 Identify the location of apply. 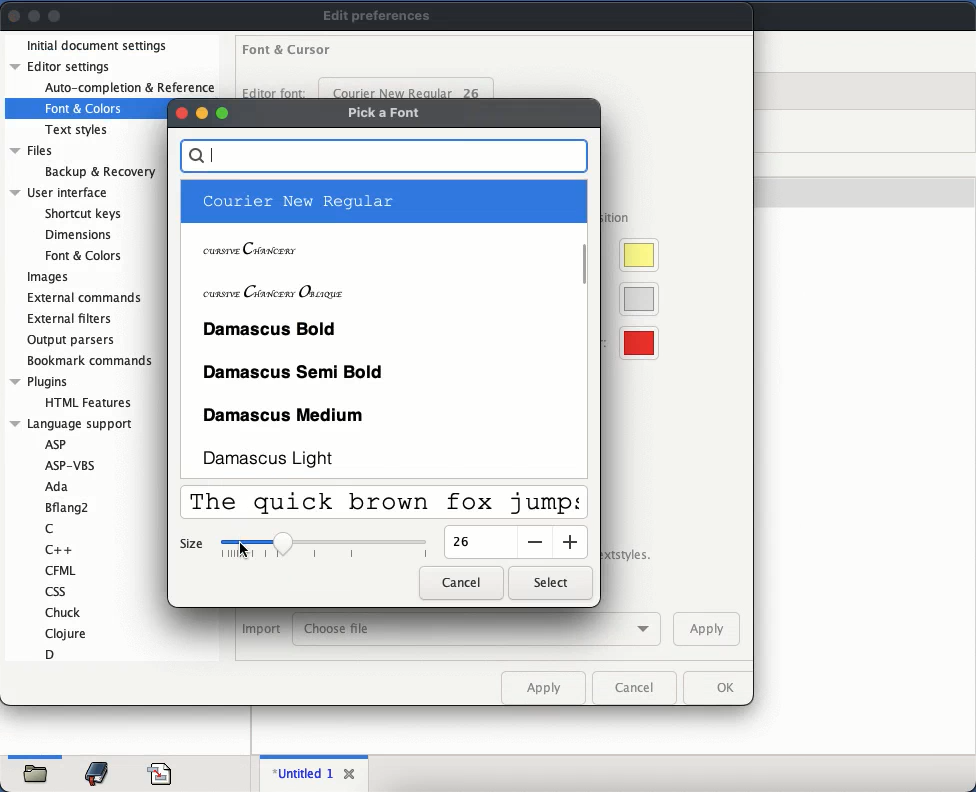
(706, 630).